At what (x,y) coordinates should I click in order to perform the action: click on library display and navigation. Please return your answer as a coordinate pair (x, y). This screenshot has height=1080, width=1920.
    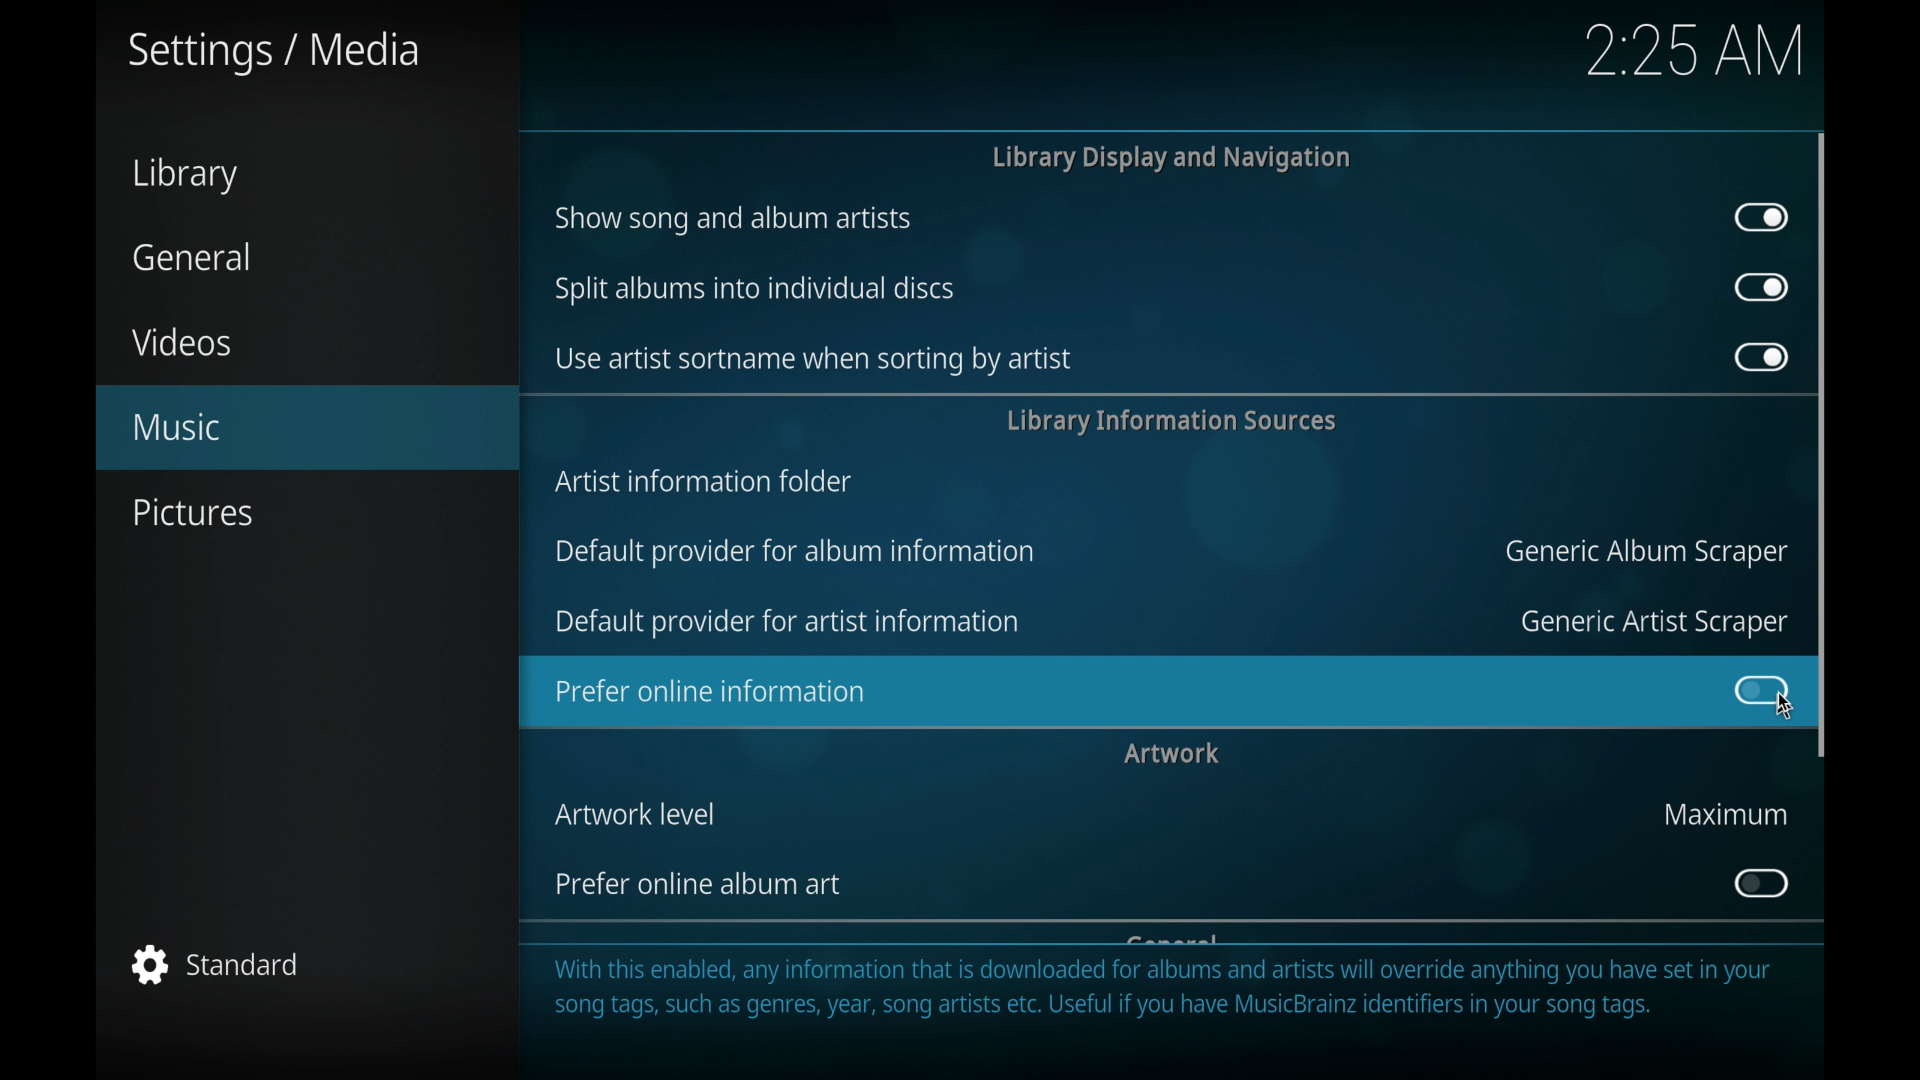
    Looking at the image, I should click on (1170, 158).